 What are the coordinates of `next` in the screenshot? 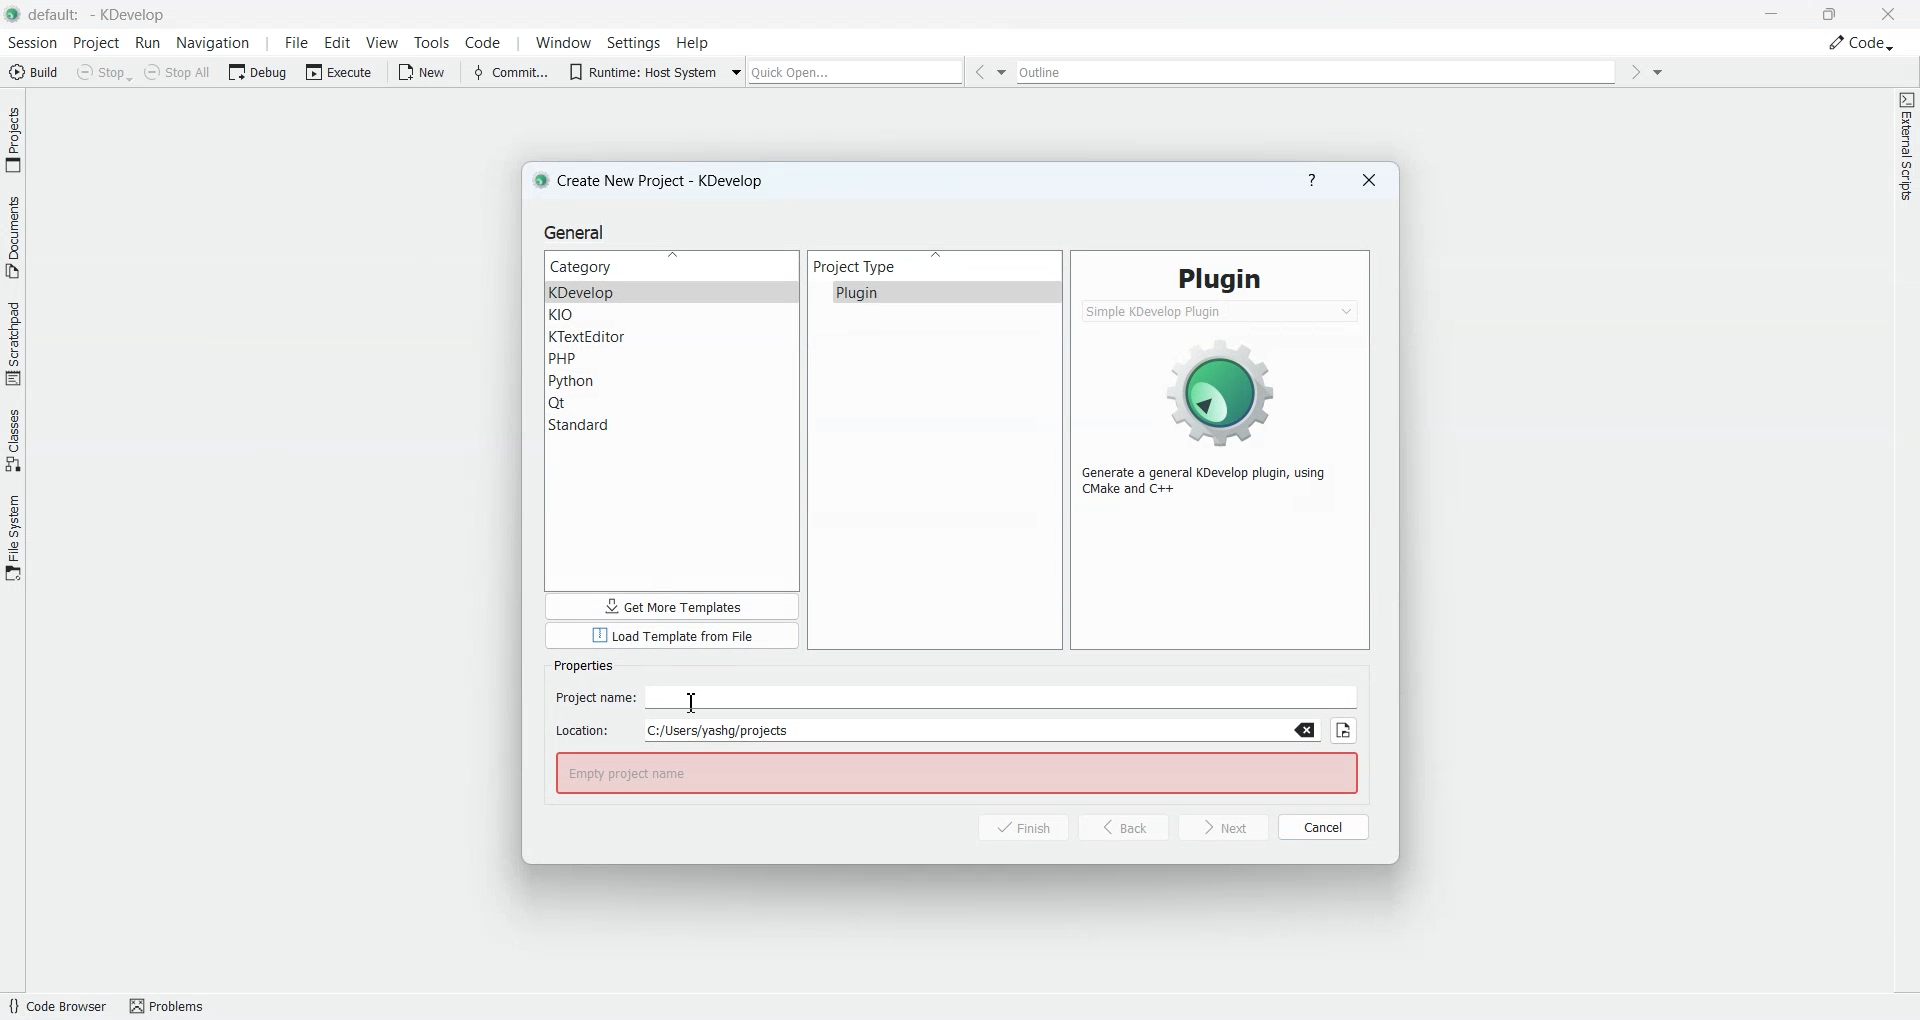 It's located at (1224, 828).